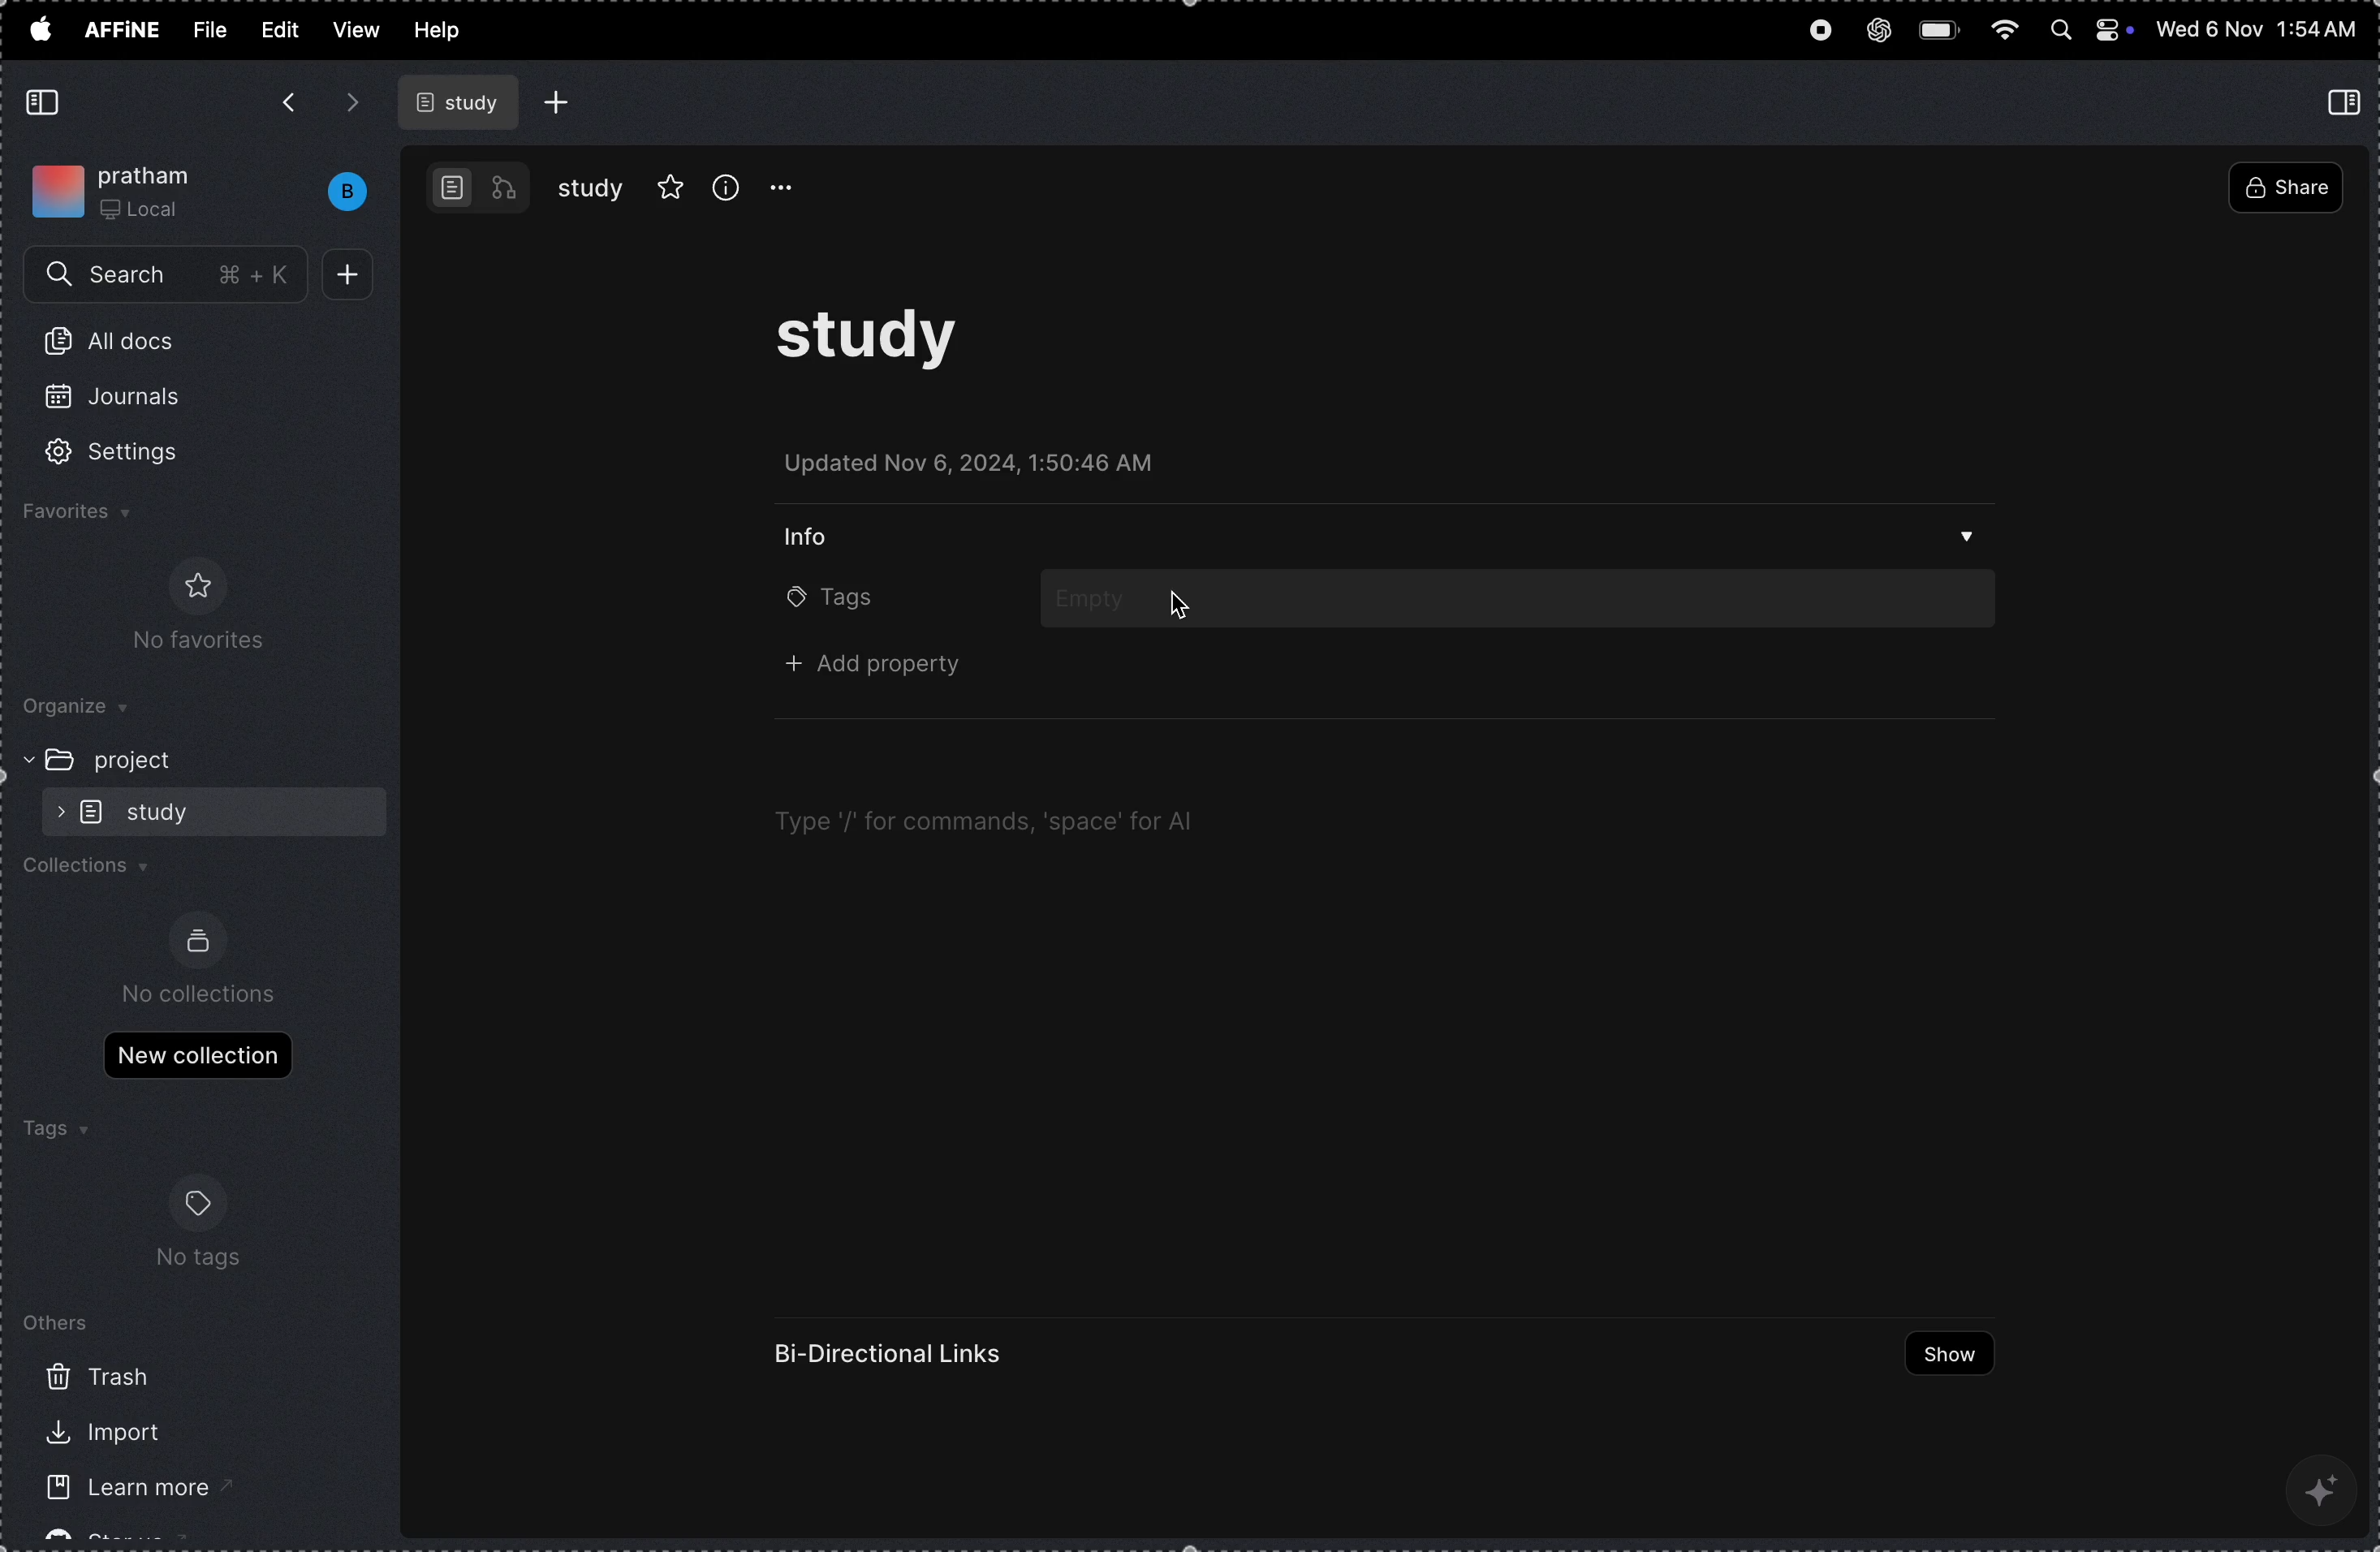 The image size is (2380, 1552). Describe the element at coordinates (1818, 33) in the screenshot. I see `record` at that location.